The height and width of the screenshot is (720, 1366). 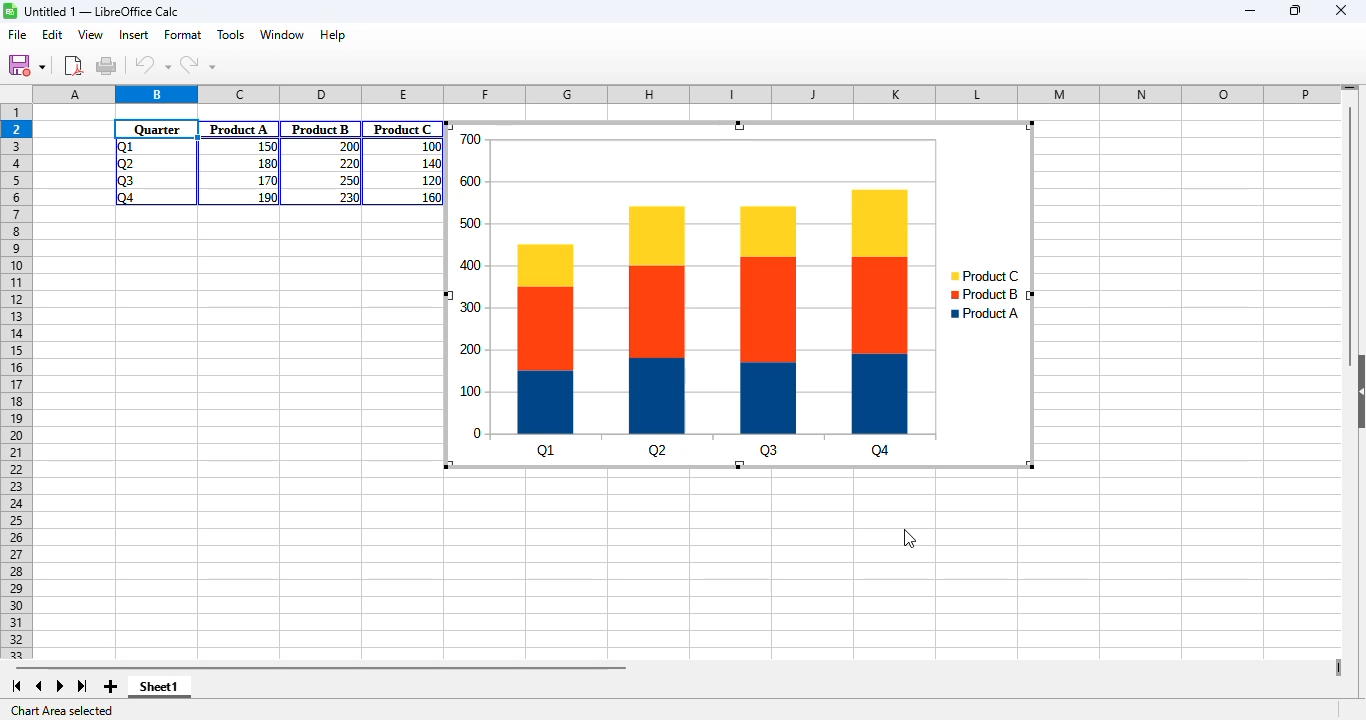 I want to click on 150, so click(x=265, y=147).